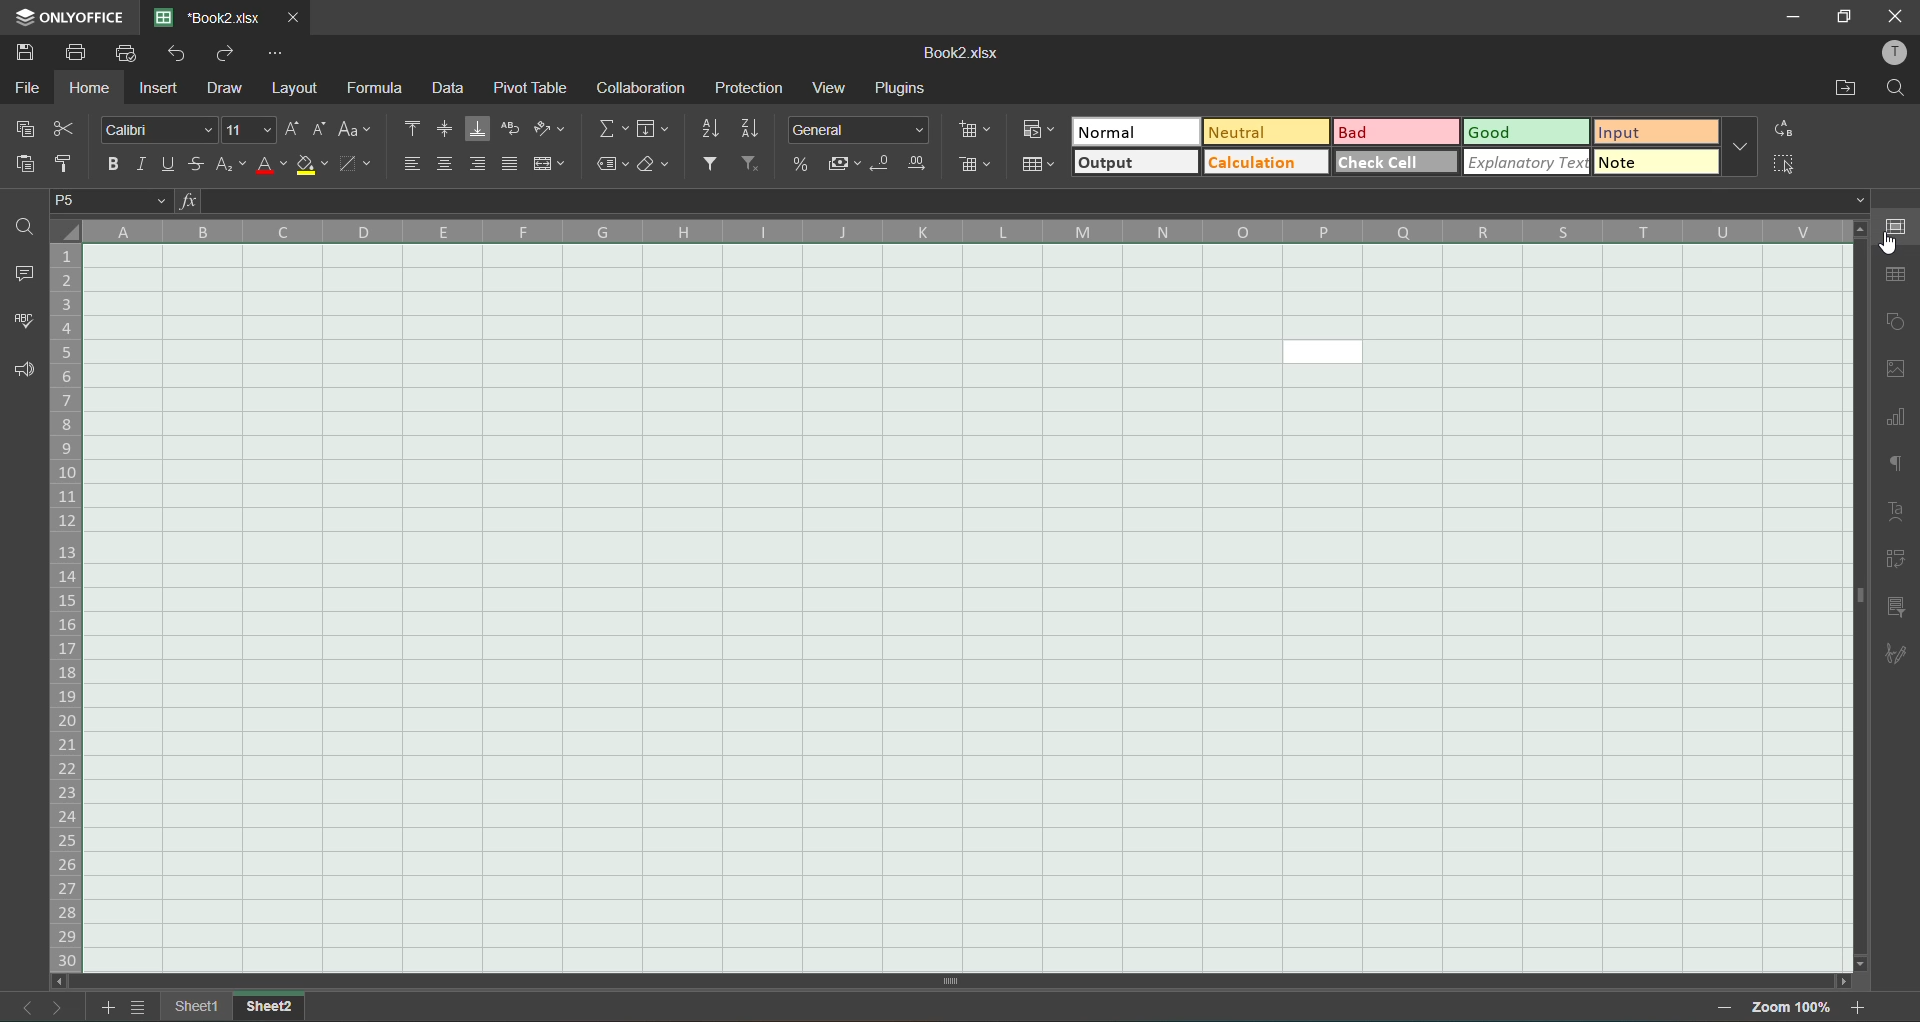 The width and height of the screenshot is (1920, 1022). I want to click on paragraph, so click(1897, 465).